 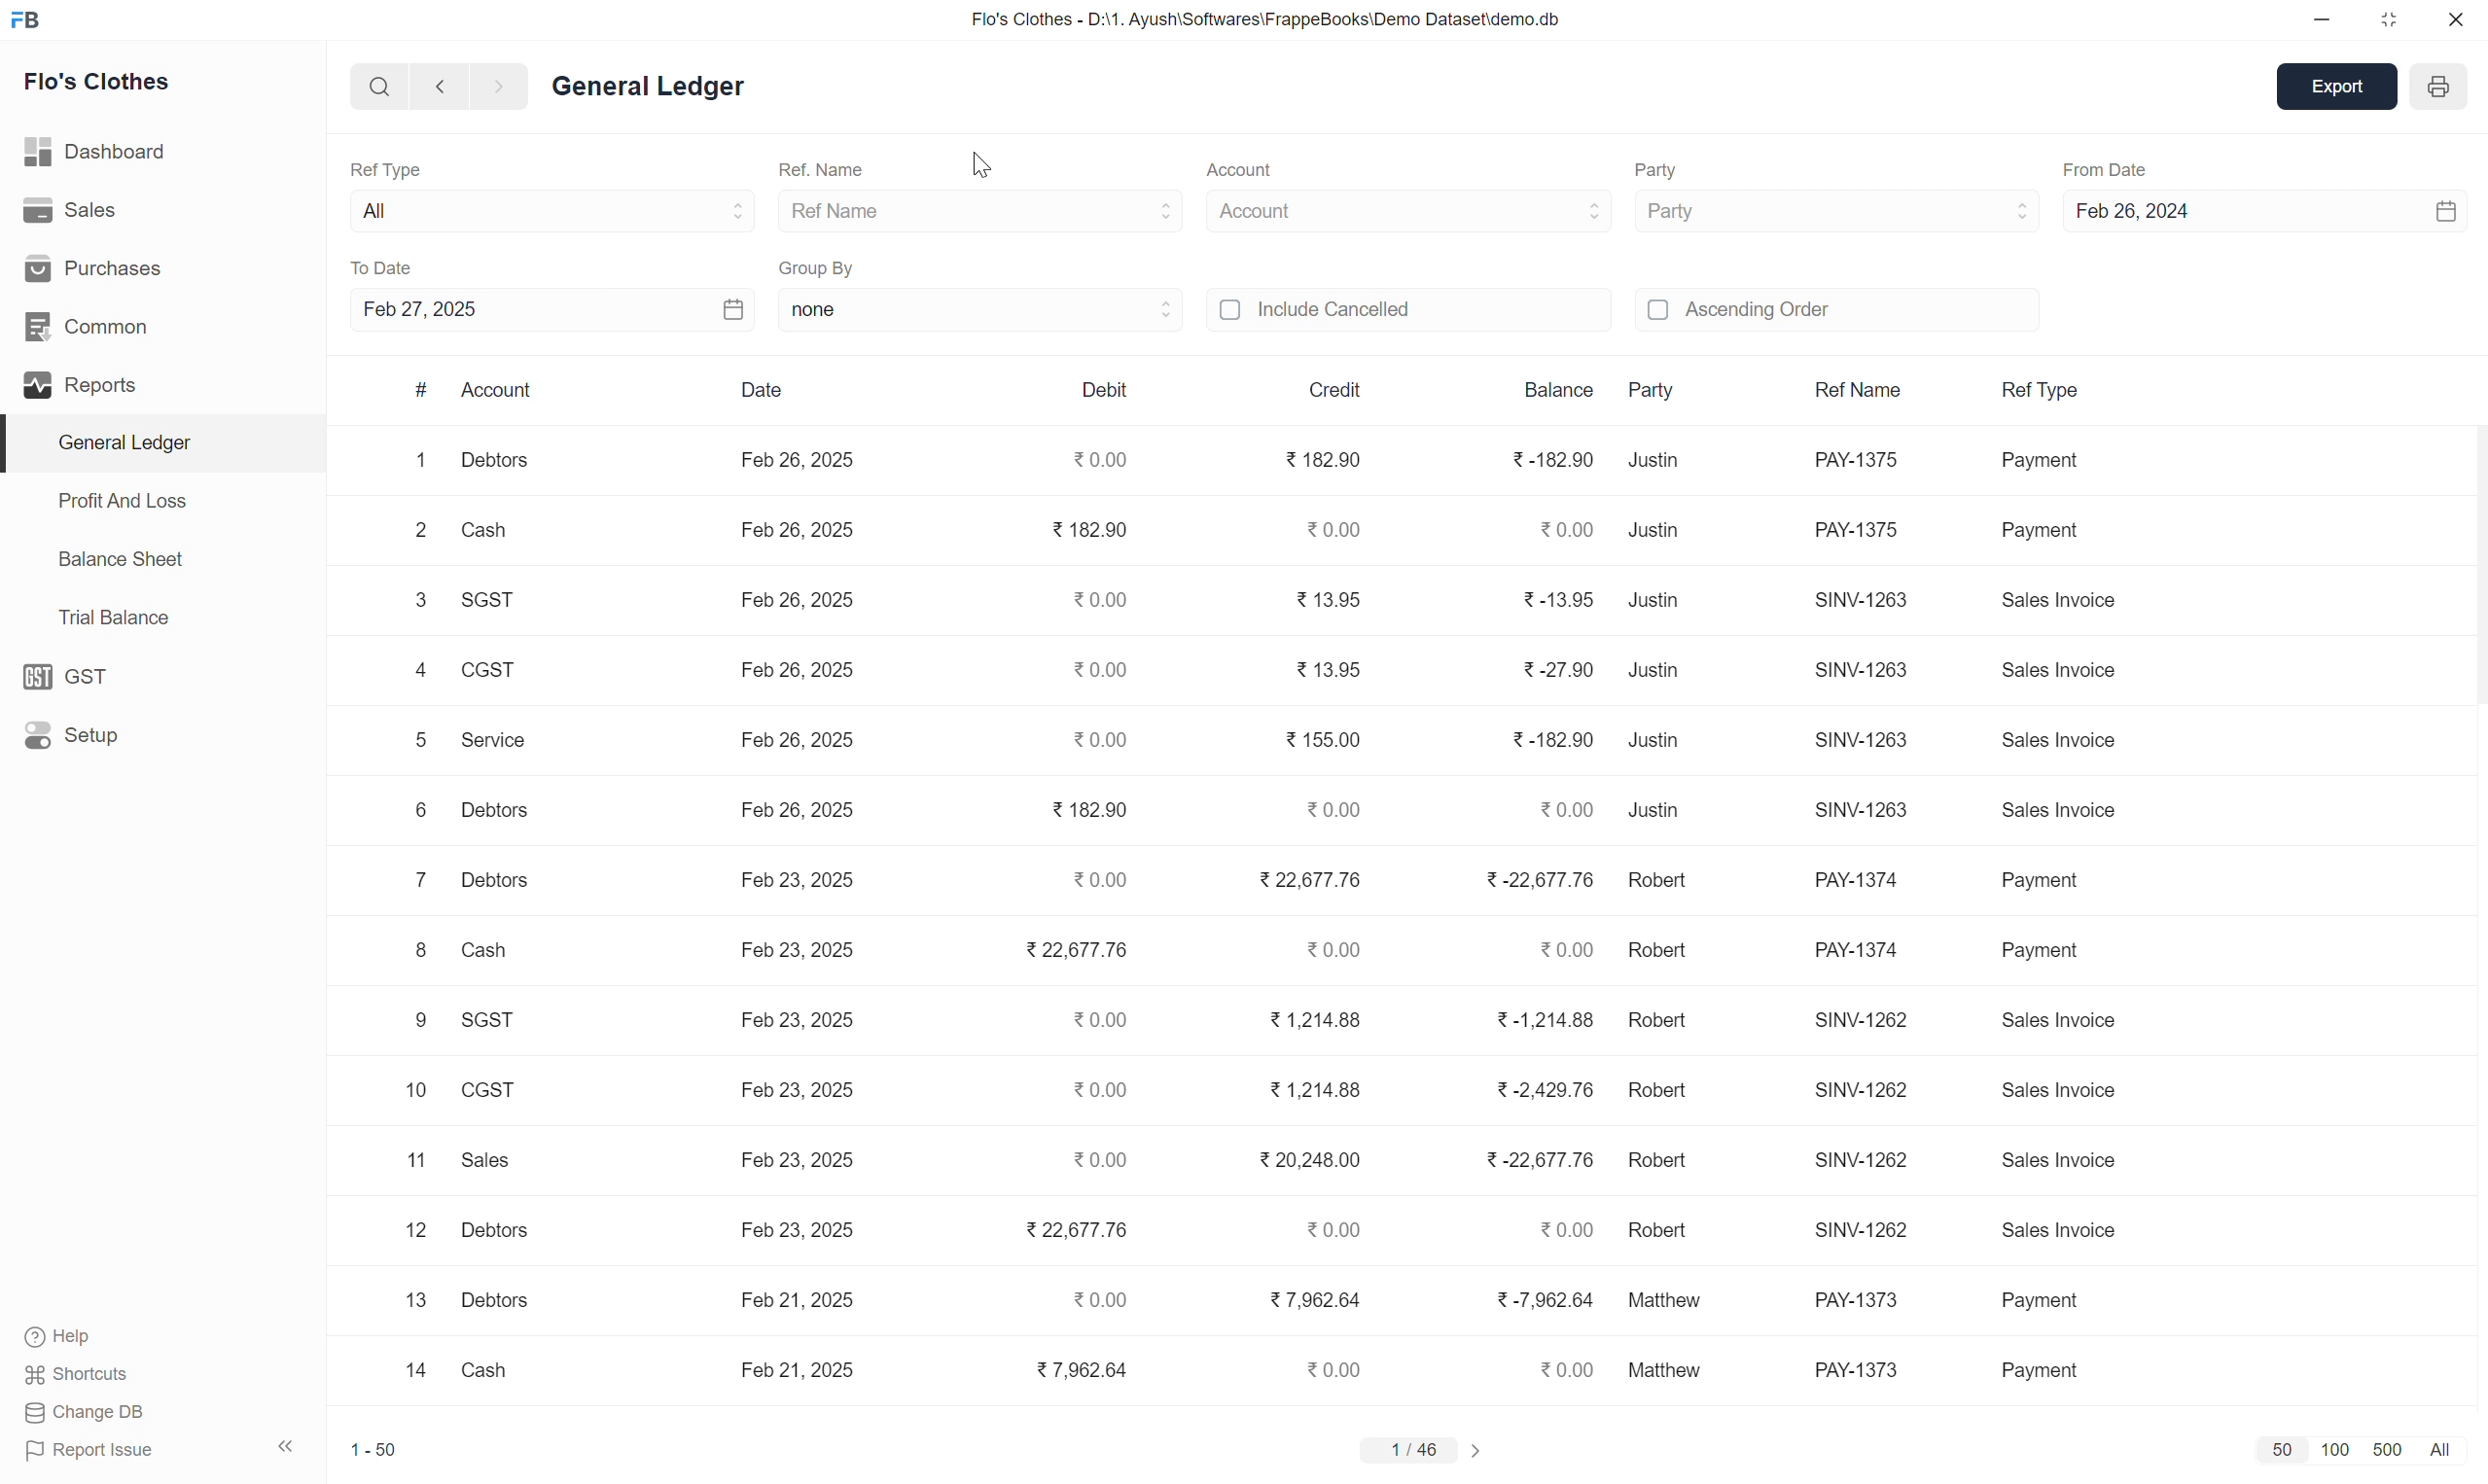 I want to click on SINV-1262, so click(x=1864, y=1094).